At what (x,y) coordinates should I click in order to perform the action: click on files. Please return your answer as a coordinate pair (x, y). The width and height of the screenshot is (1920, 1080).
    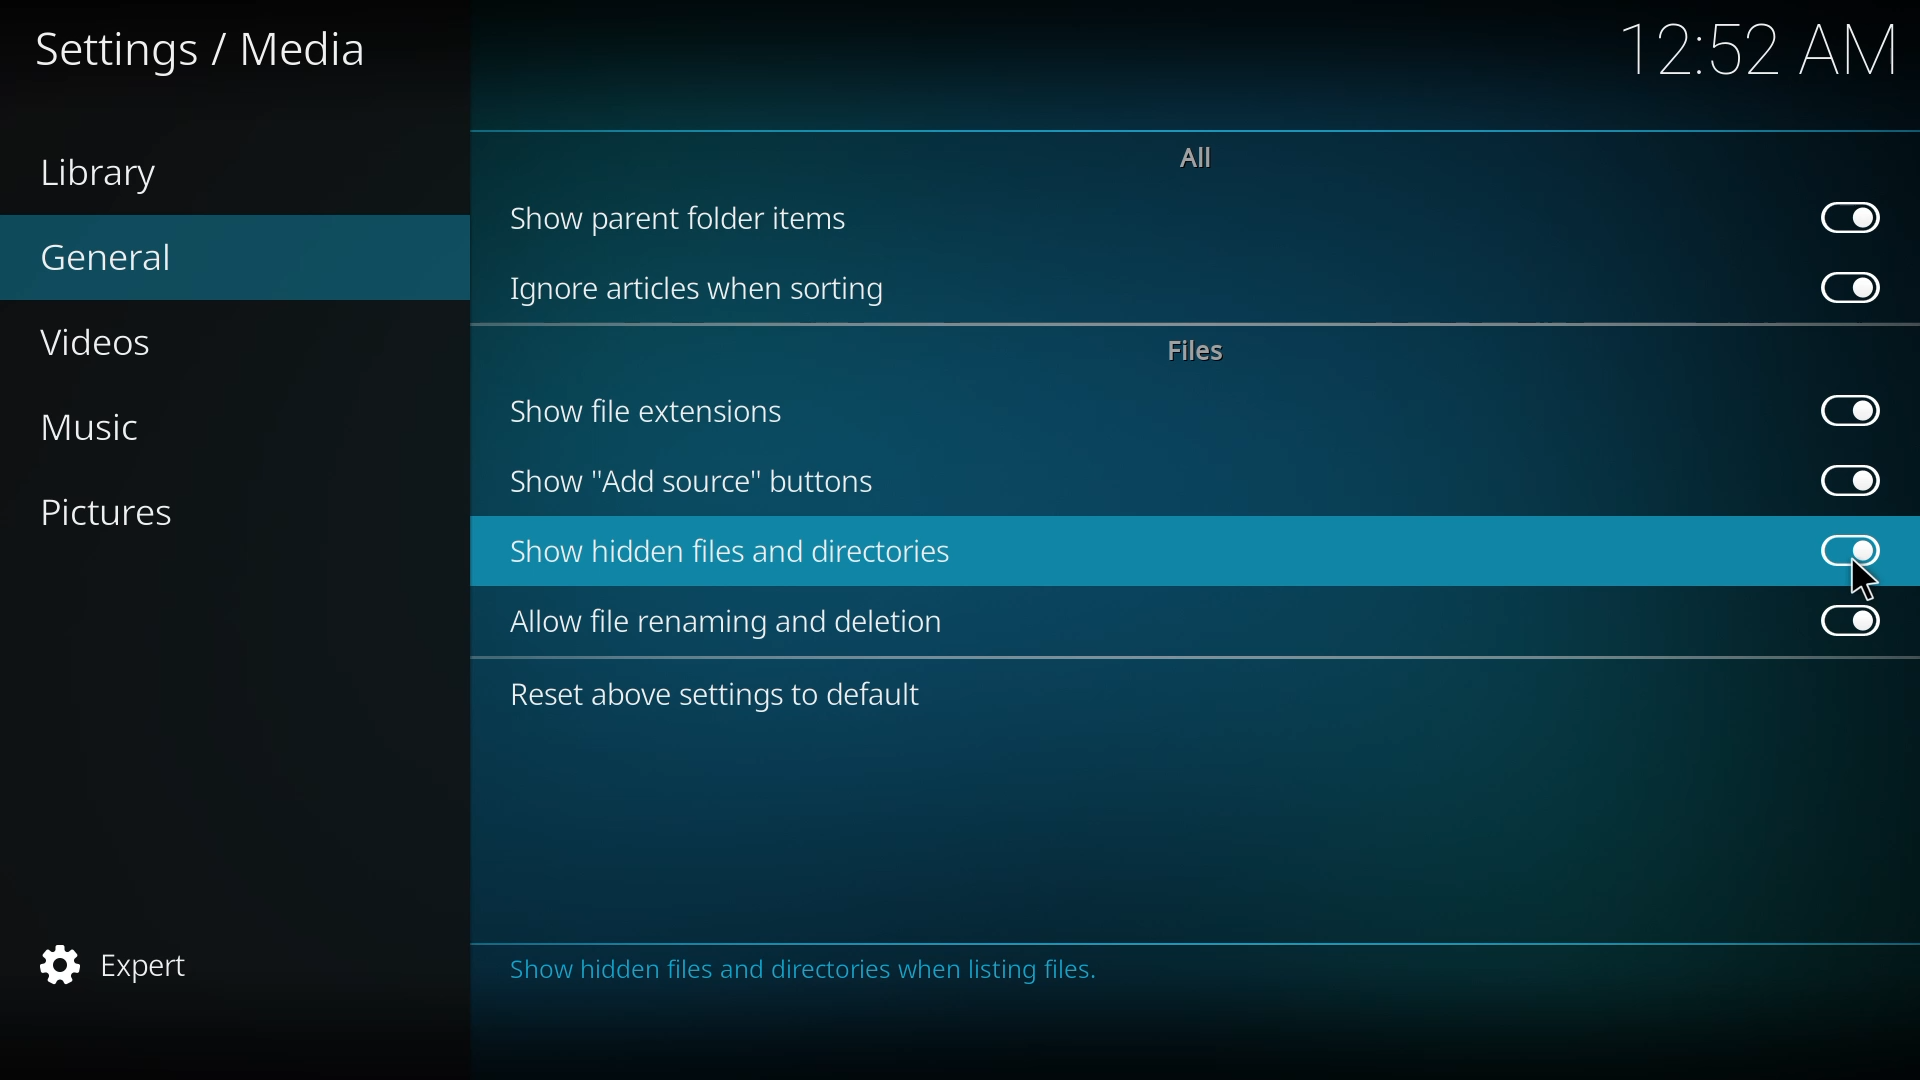
    Looking at the image, I should click on (1203, 349).